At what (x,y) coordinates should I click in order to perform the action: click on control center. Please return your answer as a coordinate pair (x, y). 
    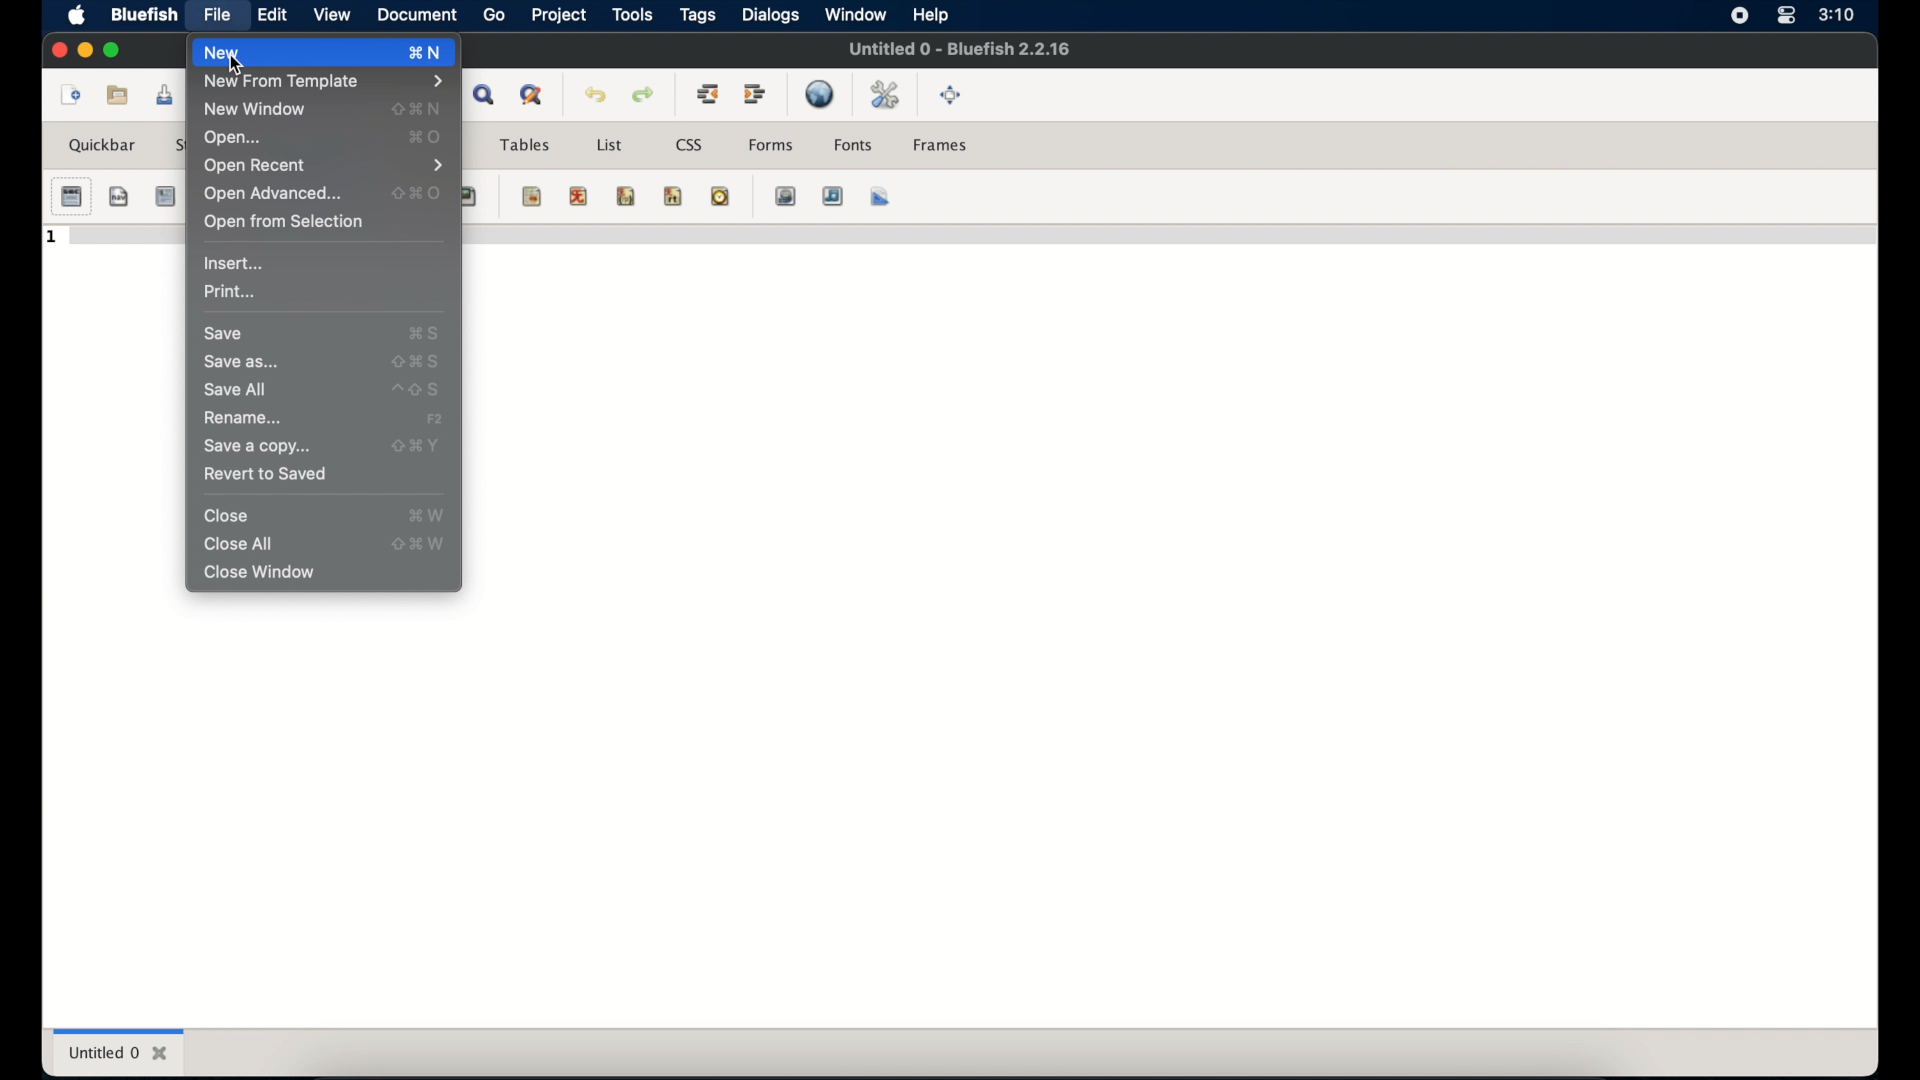
    Looking at the image, I should click on (1784, 16).